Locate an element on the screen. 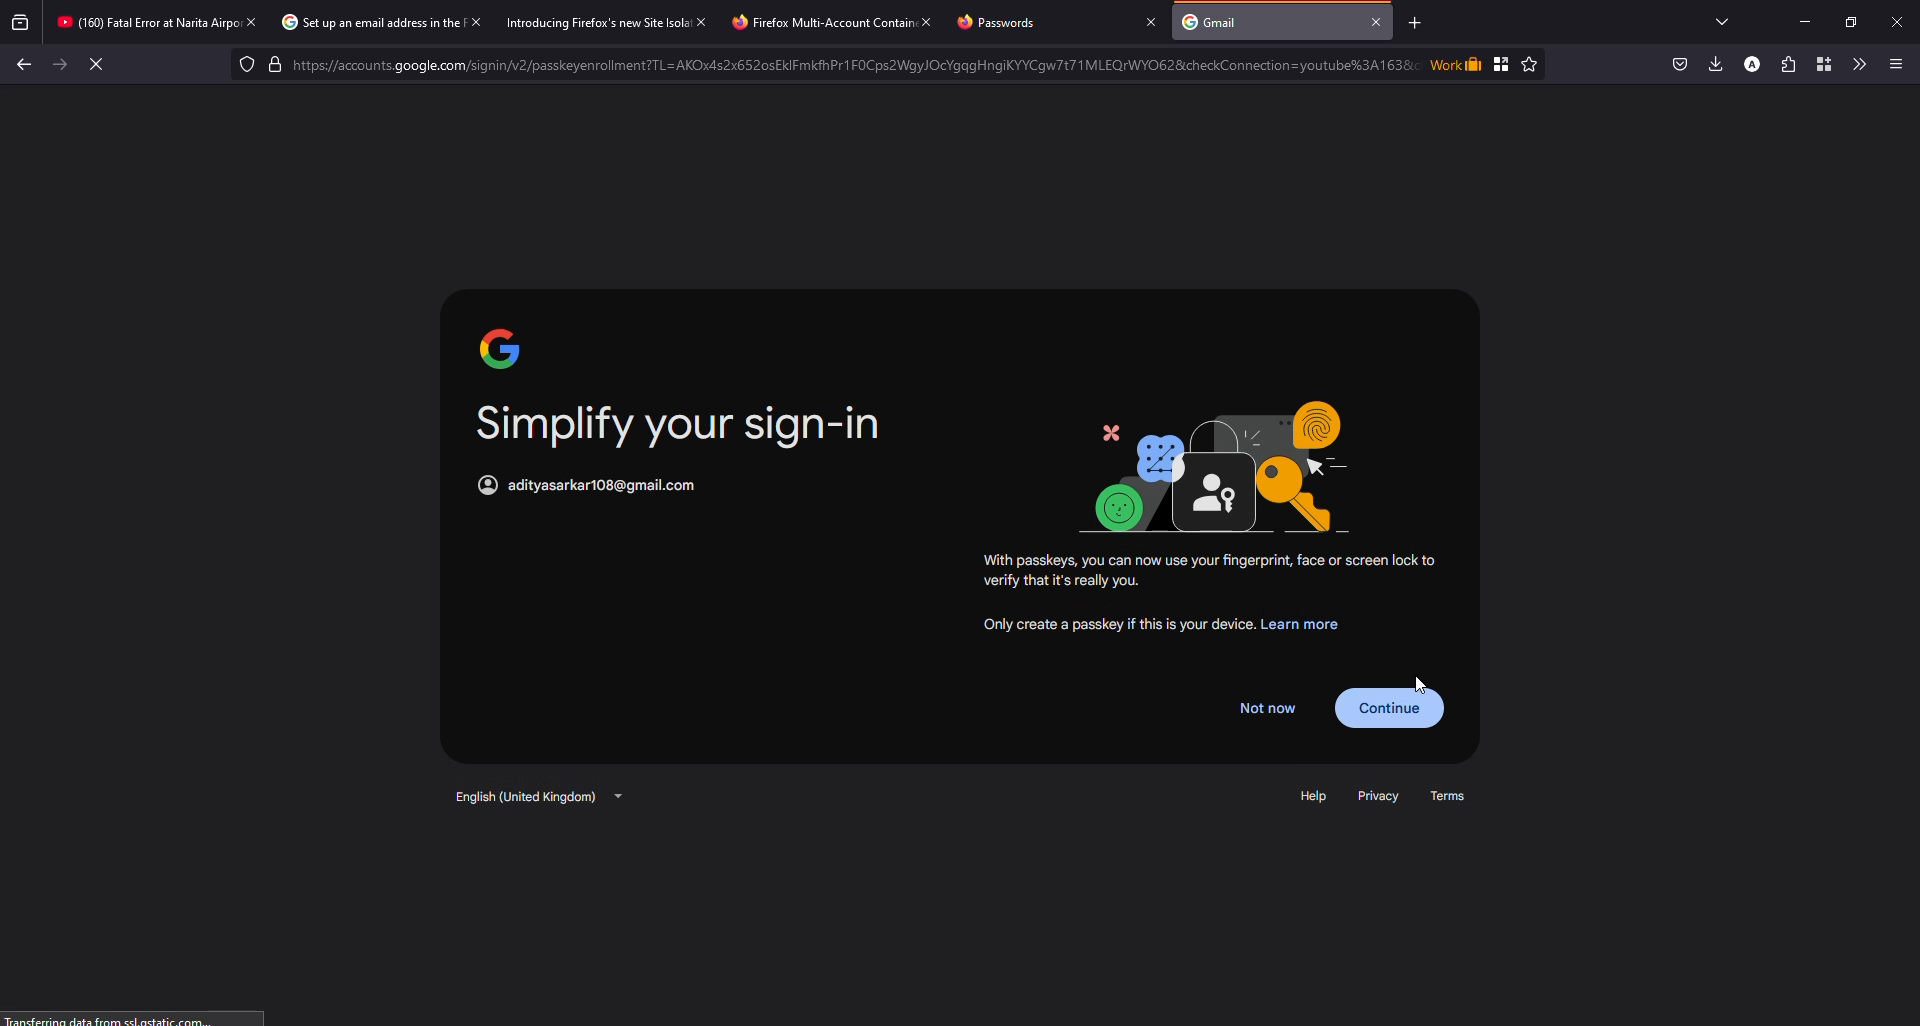  terms is located at coordinates (1454, 798).